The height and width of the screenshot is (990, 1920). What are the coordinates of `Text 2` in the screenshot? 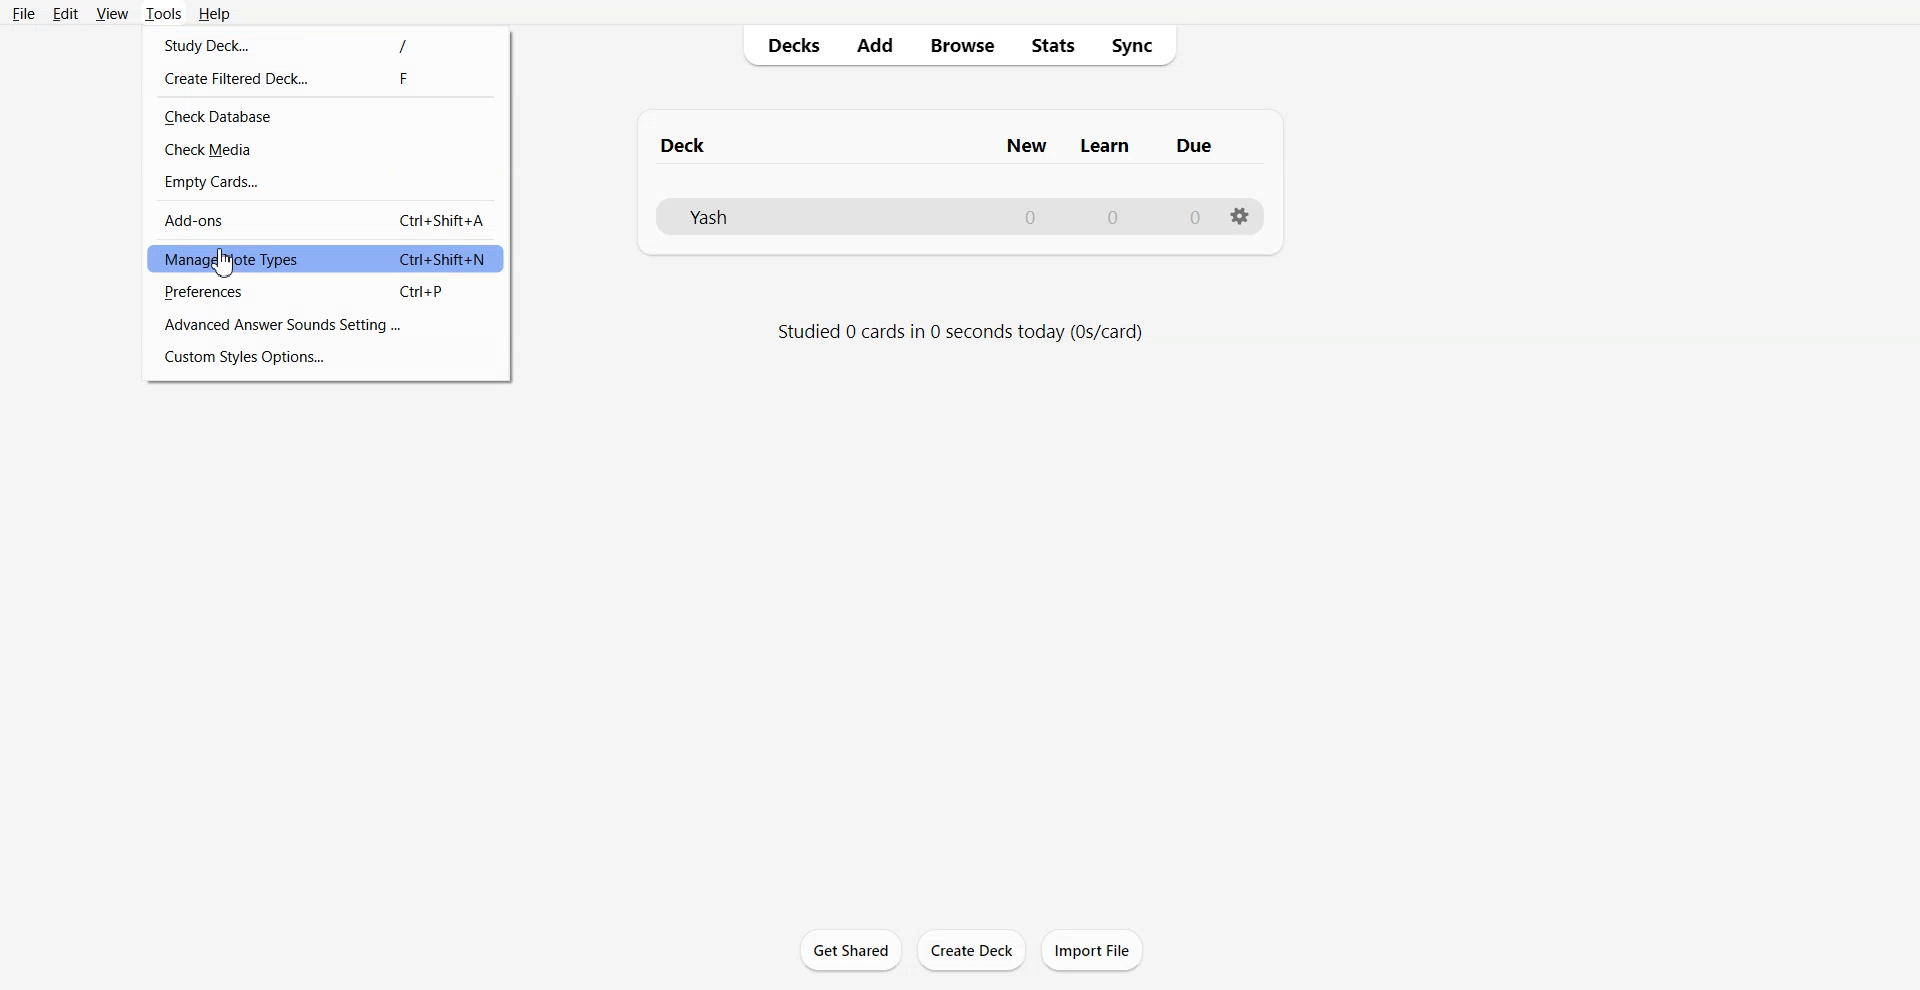 It's located at (959, 332).